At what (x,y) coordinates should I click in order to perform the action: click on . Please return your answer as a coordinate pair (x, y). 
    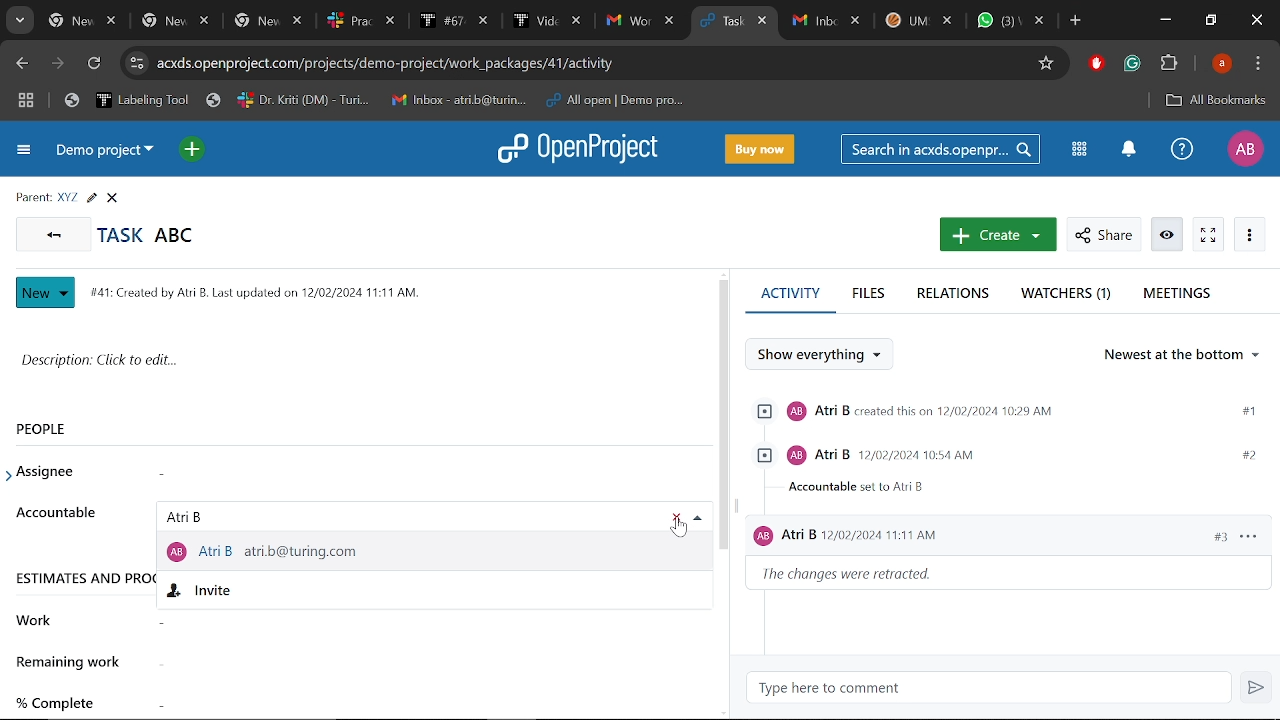
    Looking at the image, I should click on (1102, 234).